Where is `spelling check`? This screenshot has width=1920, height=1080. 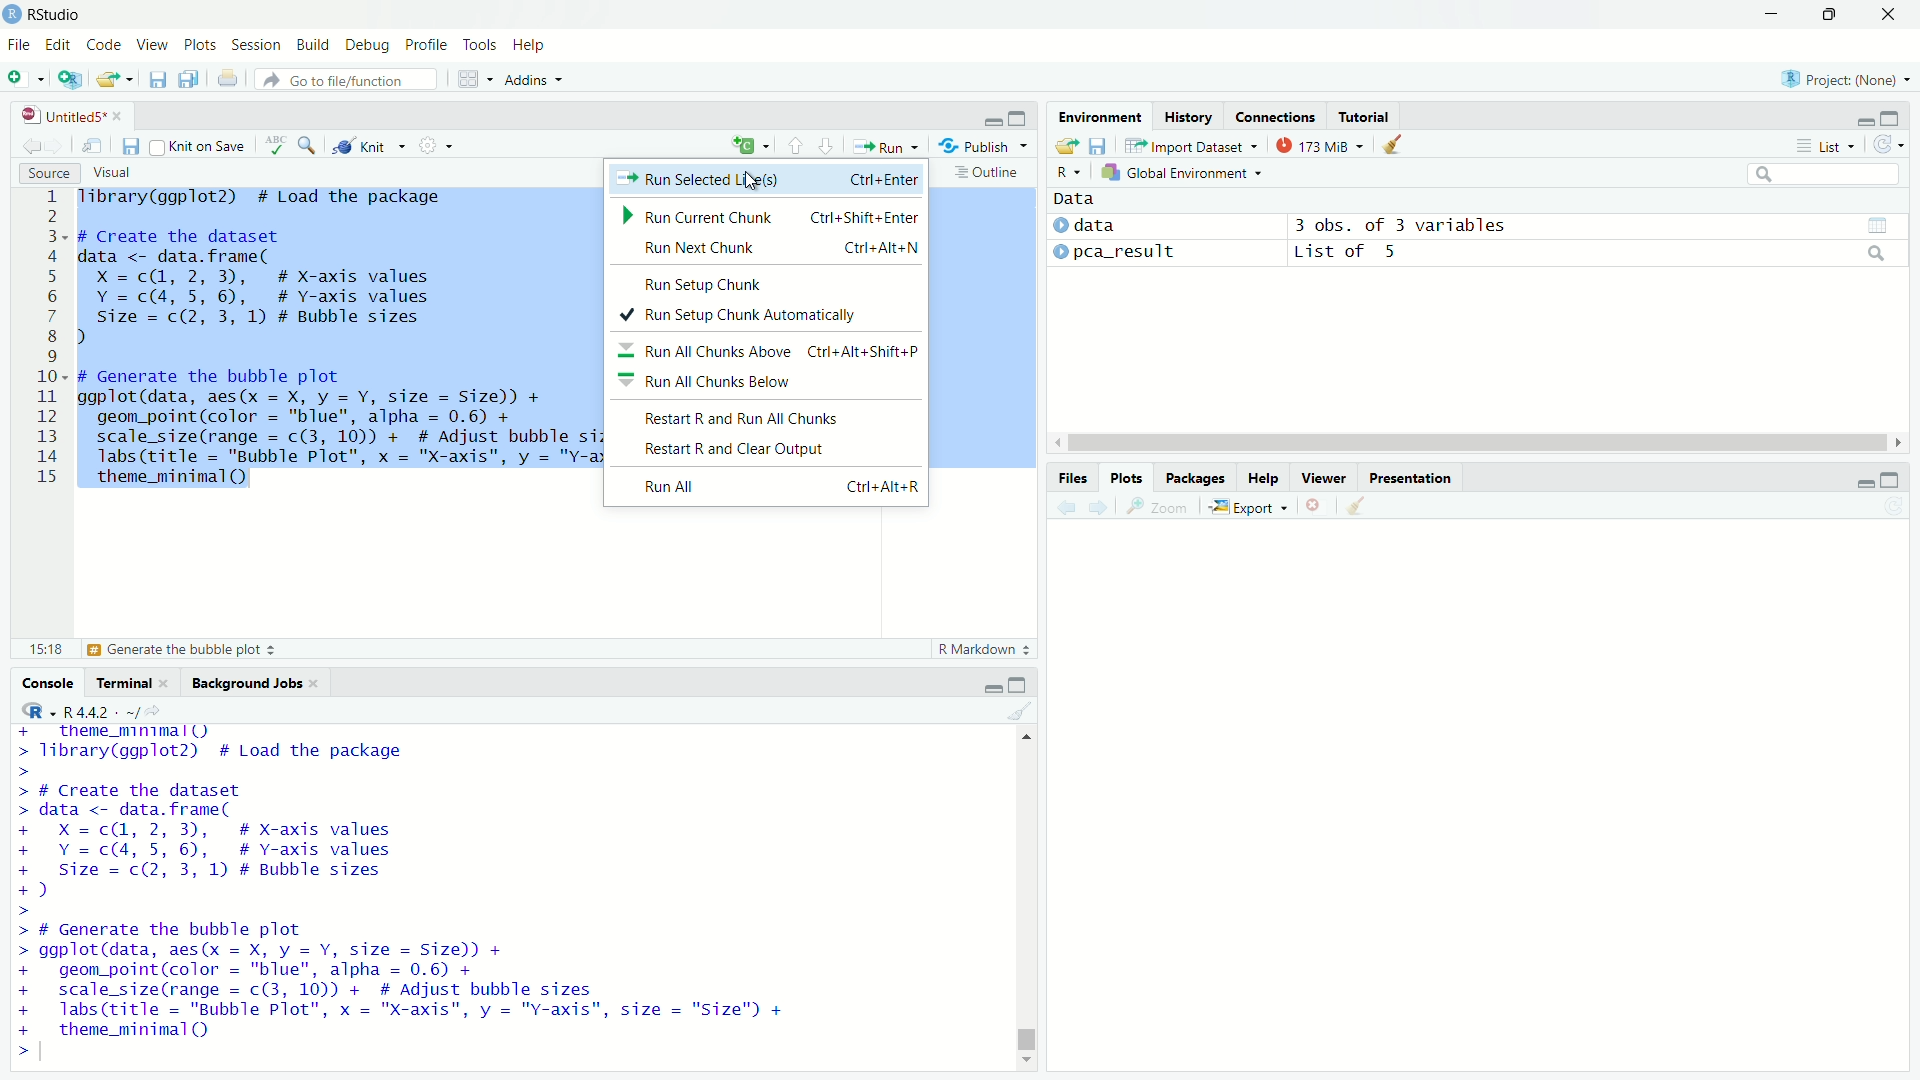 spelling check is located at coordinates (276, 145).